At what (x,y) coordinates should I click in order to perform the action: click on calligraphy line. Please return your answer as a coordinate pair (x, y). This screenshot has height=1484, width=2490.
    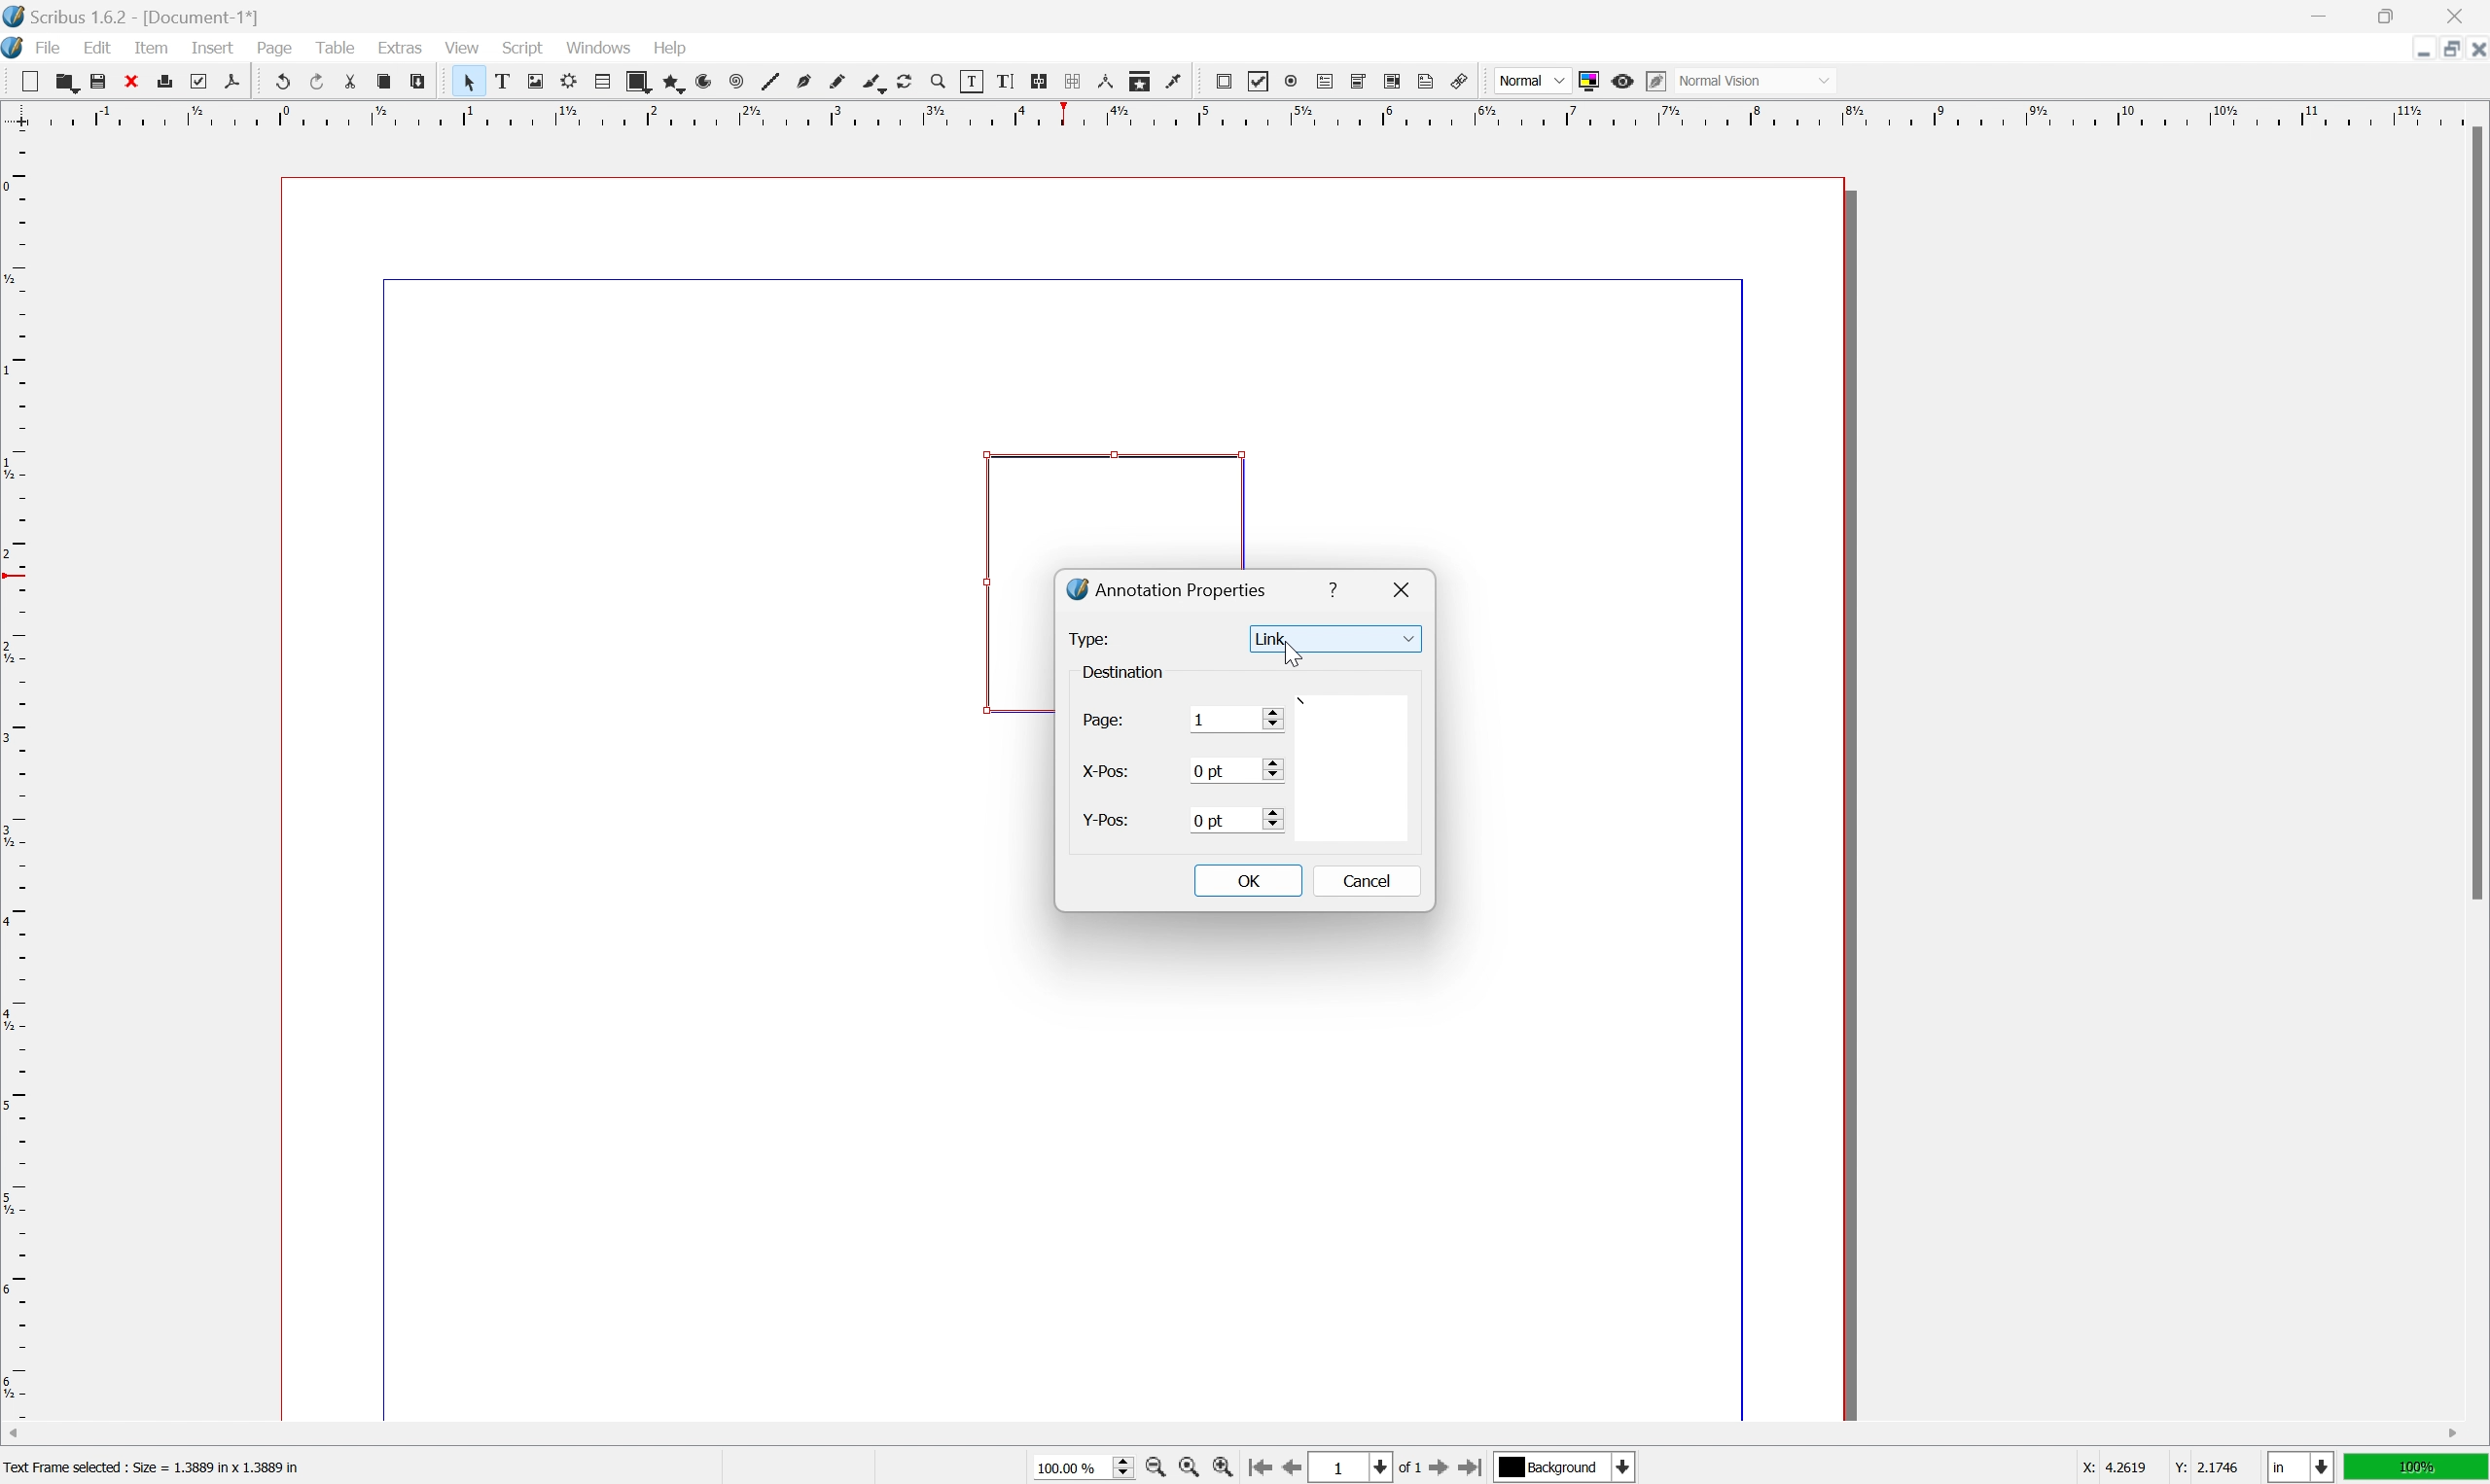
    Looking at the image, I should click on (873, 81).